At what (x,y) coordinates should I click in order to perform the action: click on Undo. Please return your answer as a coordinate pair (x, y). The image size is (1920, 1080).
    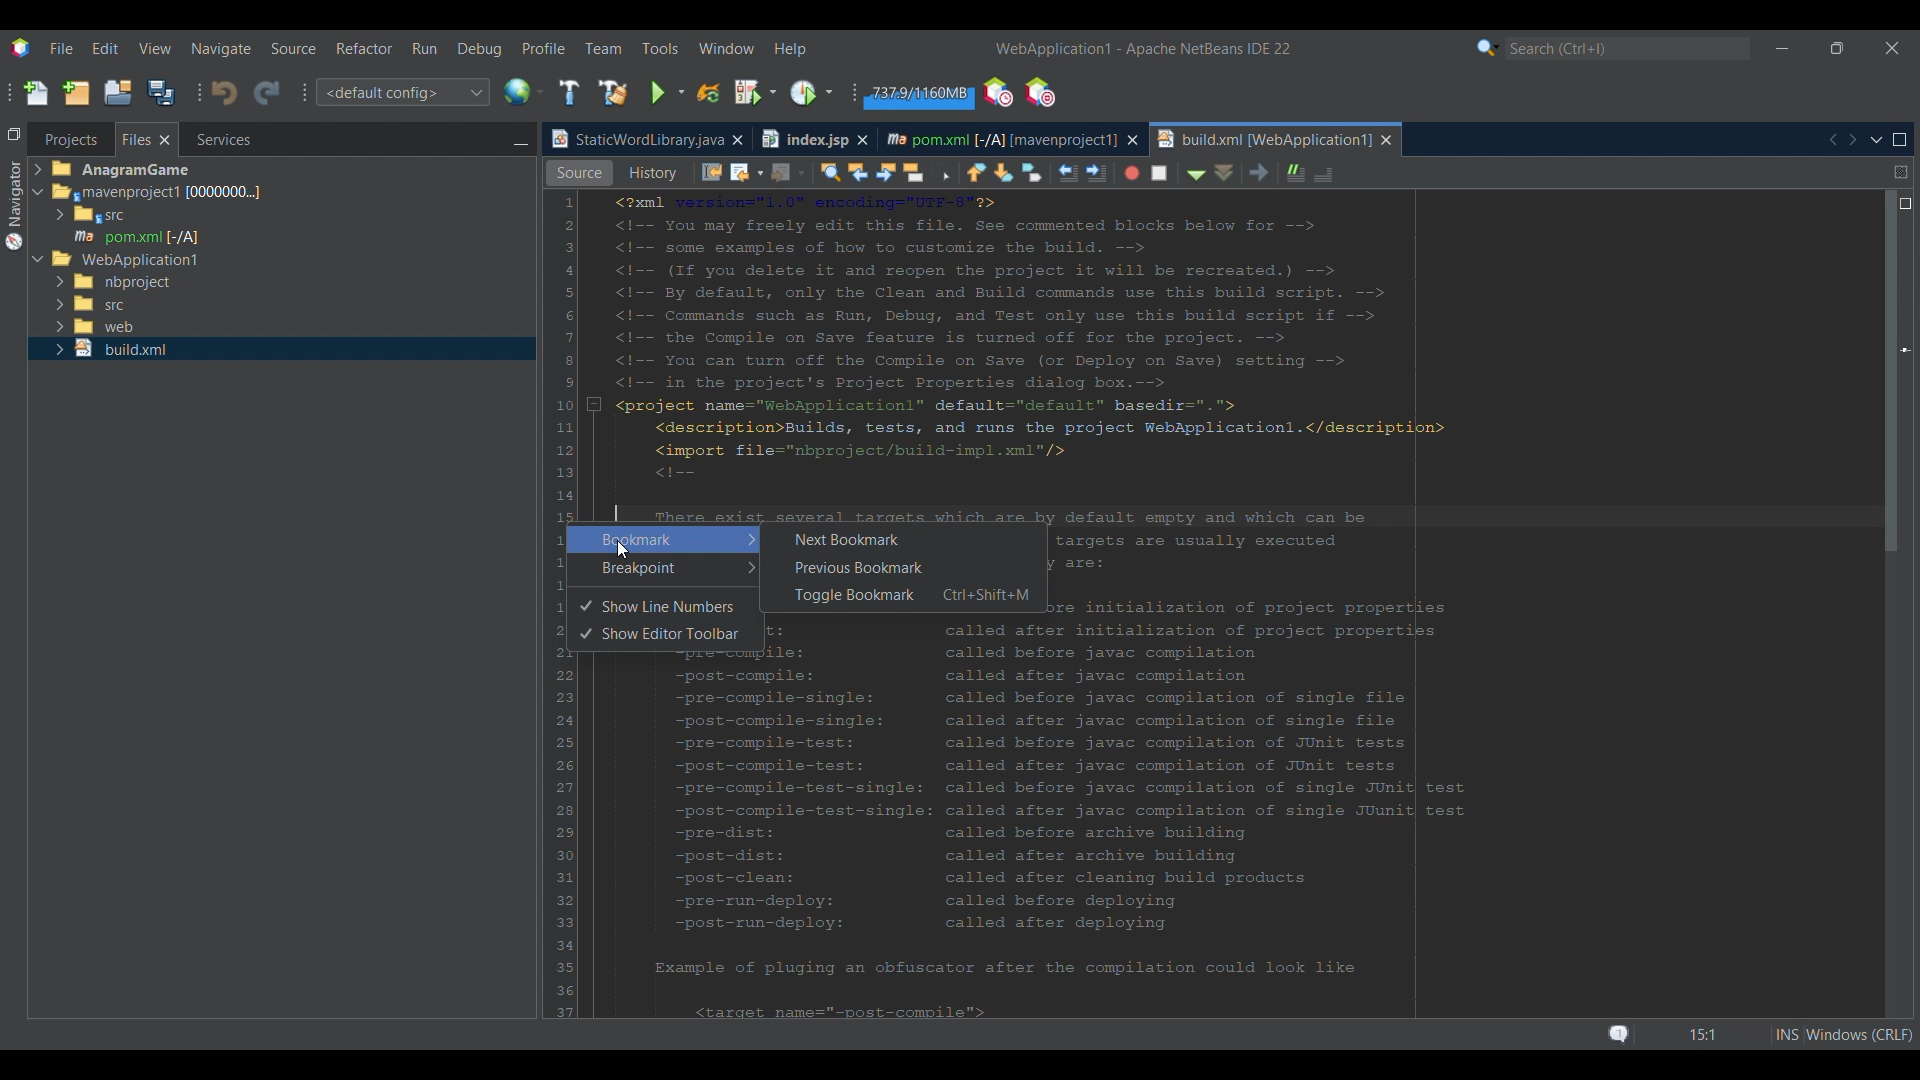
    Looking at the image, I should click on (224, 93).